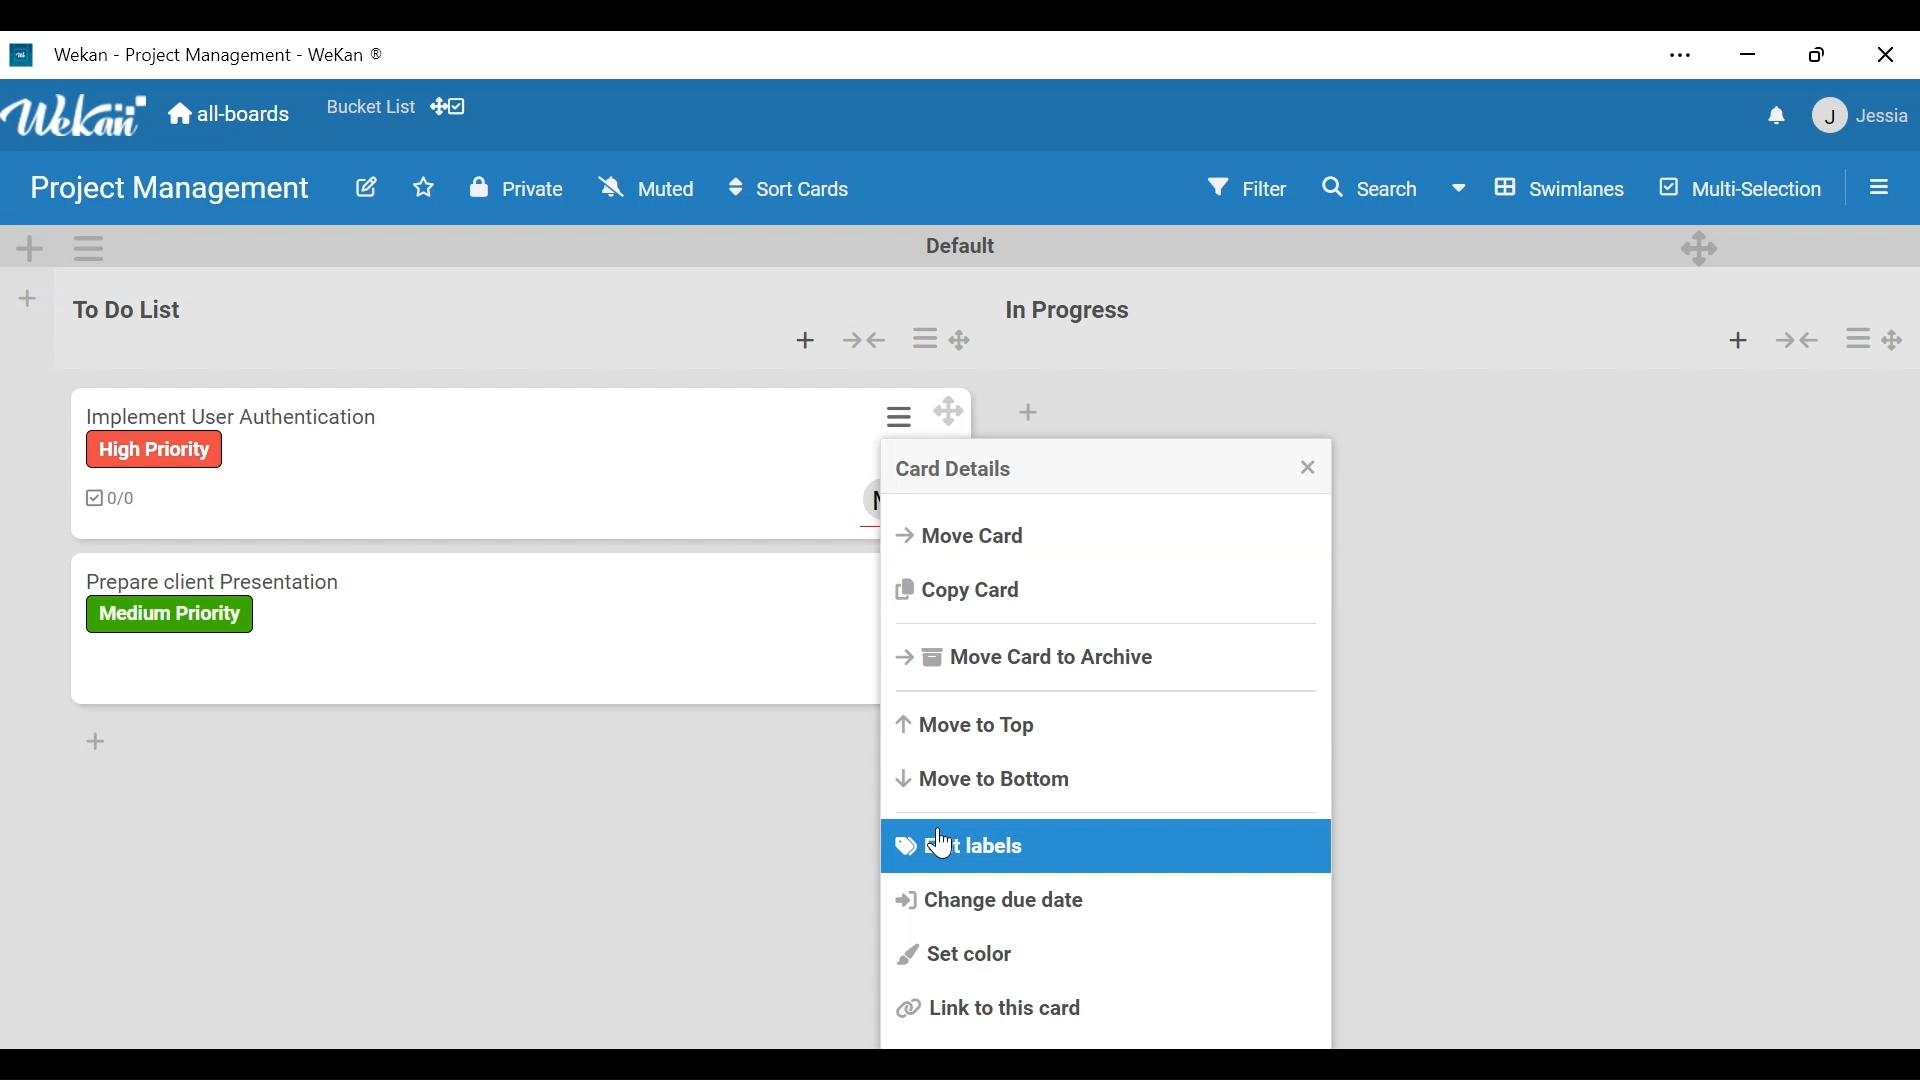  I want to click on minimize, so click(1747, 56).